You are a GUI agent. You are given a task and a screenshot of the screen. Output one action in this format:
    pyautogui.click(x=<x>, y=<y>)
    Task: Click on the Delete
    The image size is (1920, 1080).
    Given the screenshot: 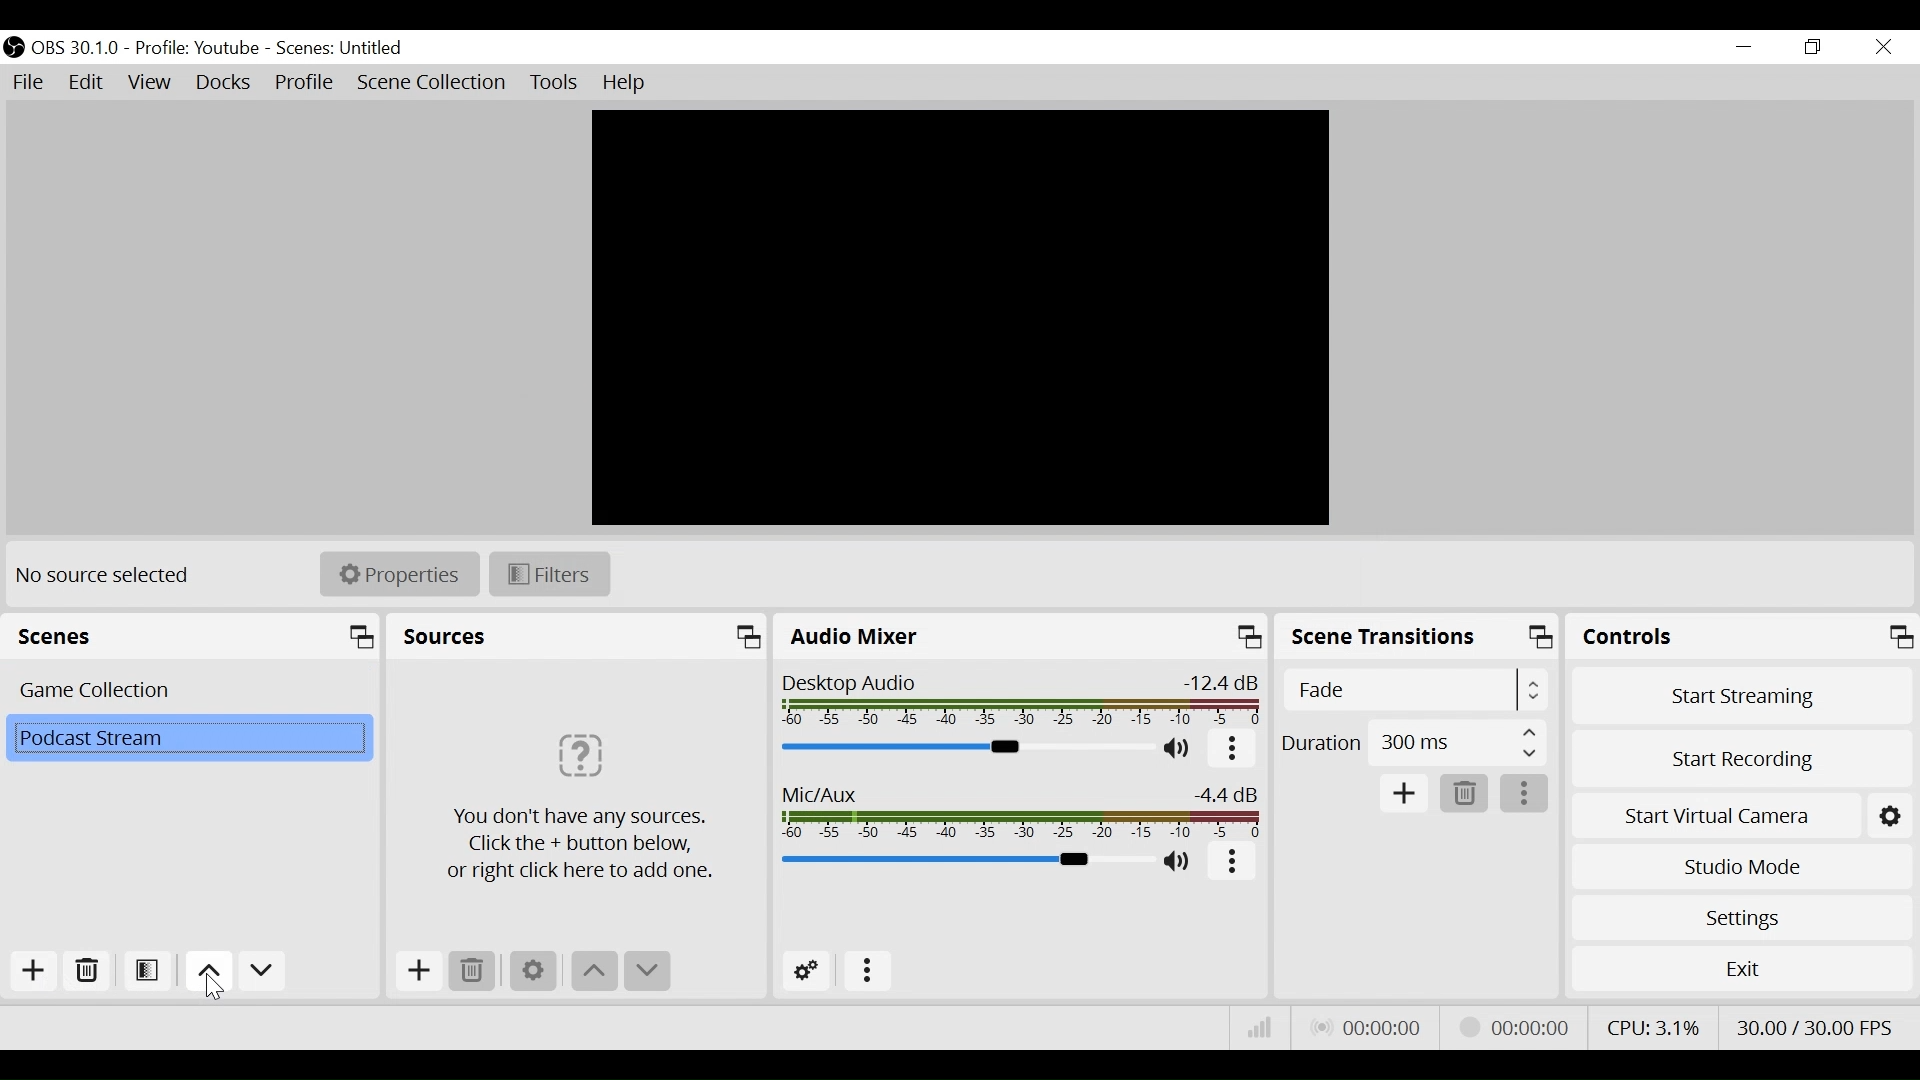 What is the action you would take?
    pyautogui.click(x=88, y=971)
    